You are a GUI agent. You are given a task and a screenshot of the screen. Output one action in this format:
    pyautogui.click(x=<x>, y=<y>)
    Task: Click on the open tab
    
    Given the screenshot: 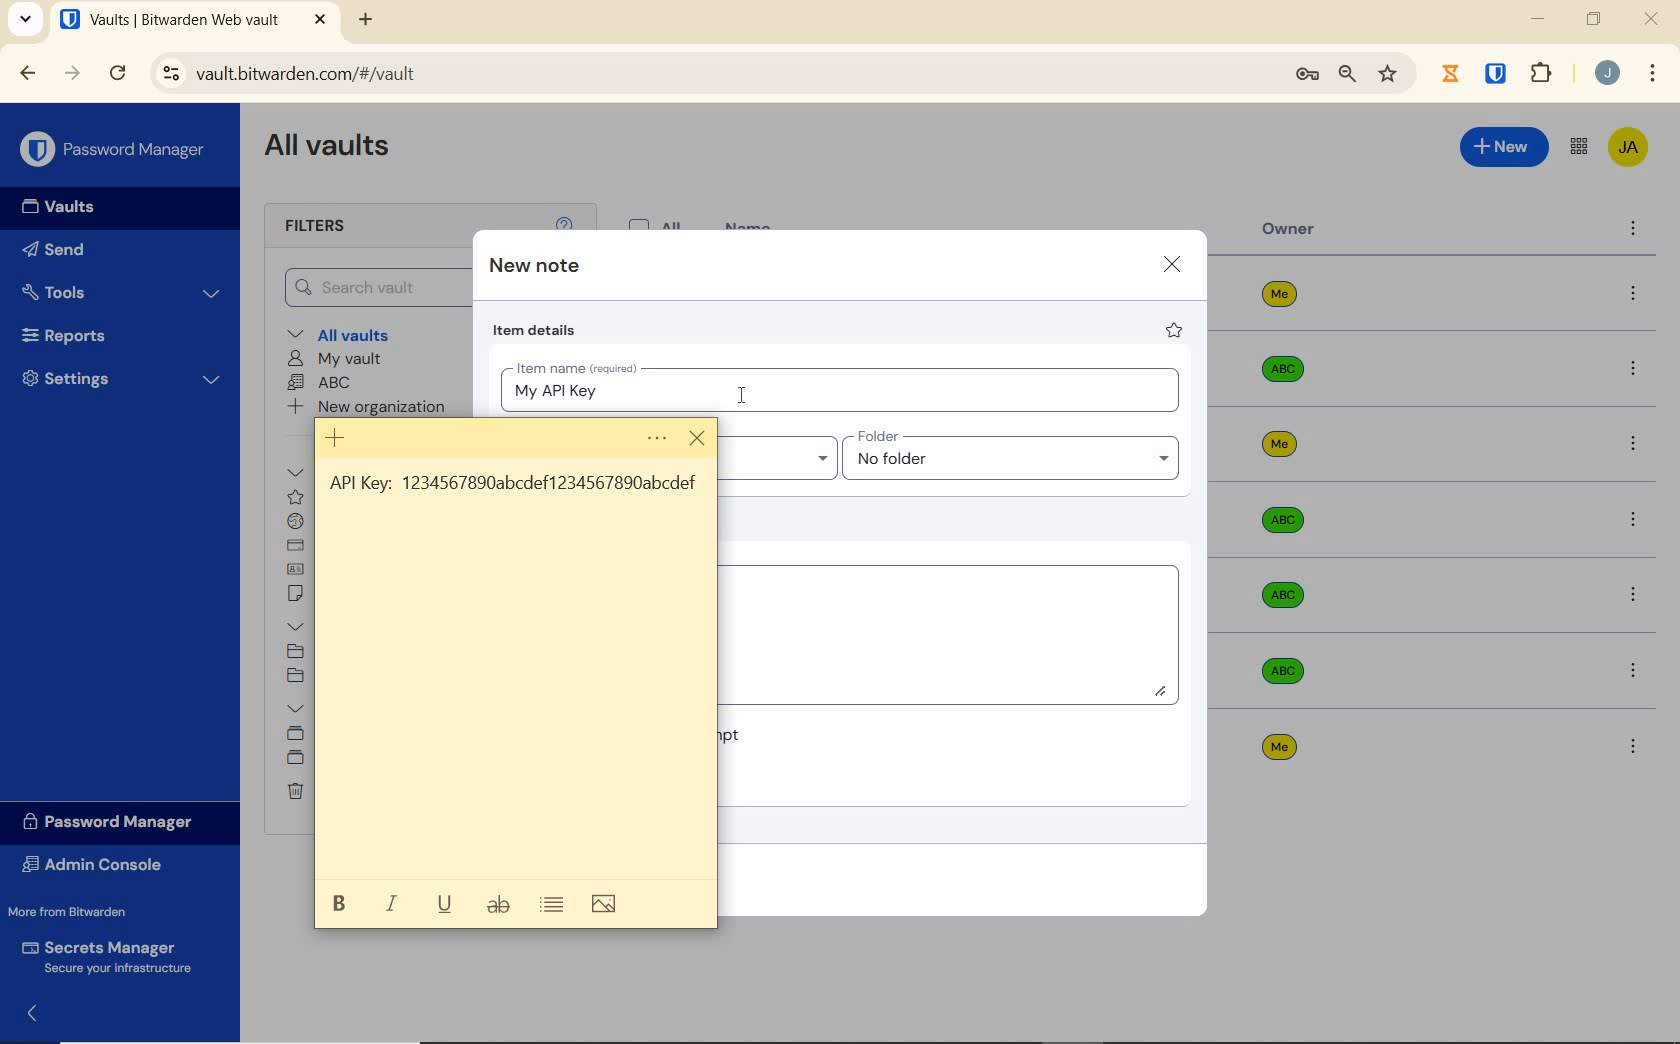 What is the action you would take?
    pyautogui.click(x=169, y=20)
    